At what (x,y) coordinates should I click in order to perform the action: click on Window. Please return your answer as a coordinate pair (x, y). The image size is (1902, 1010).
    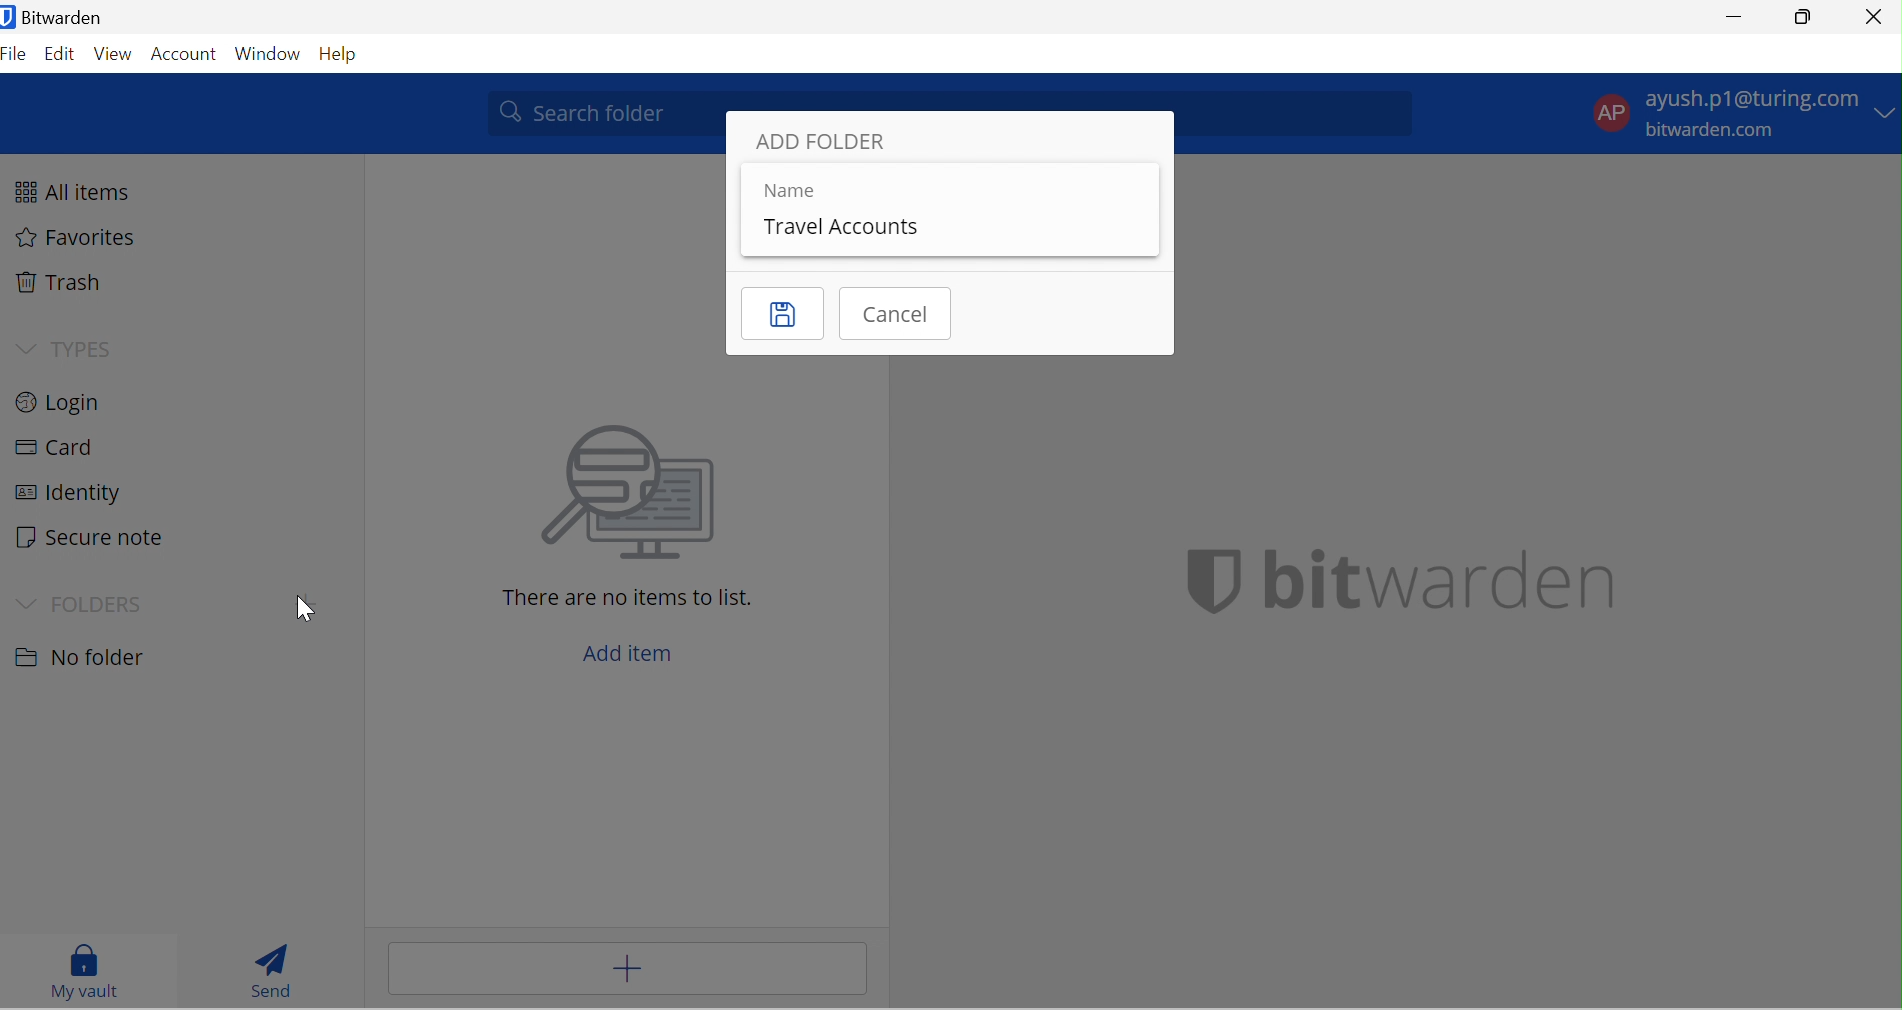
    Looking at the image, I should click on (267, 52).